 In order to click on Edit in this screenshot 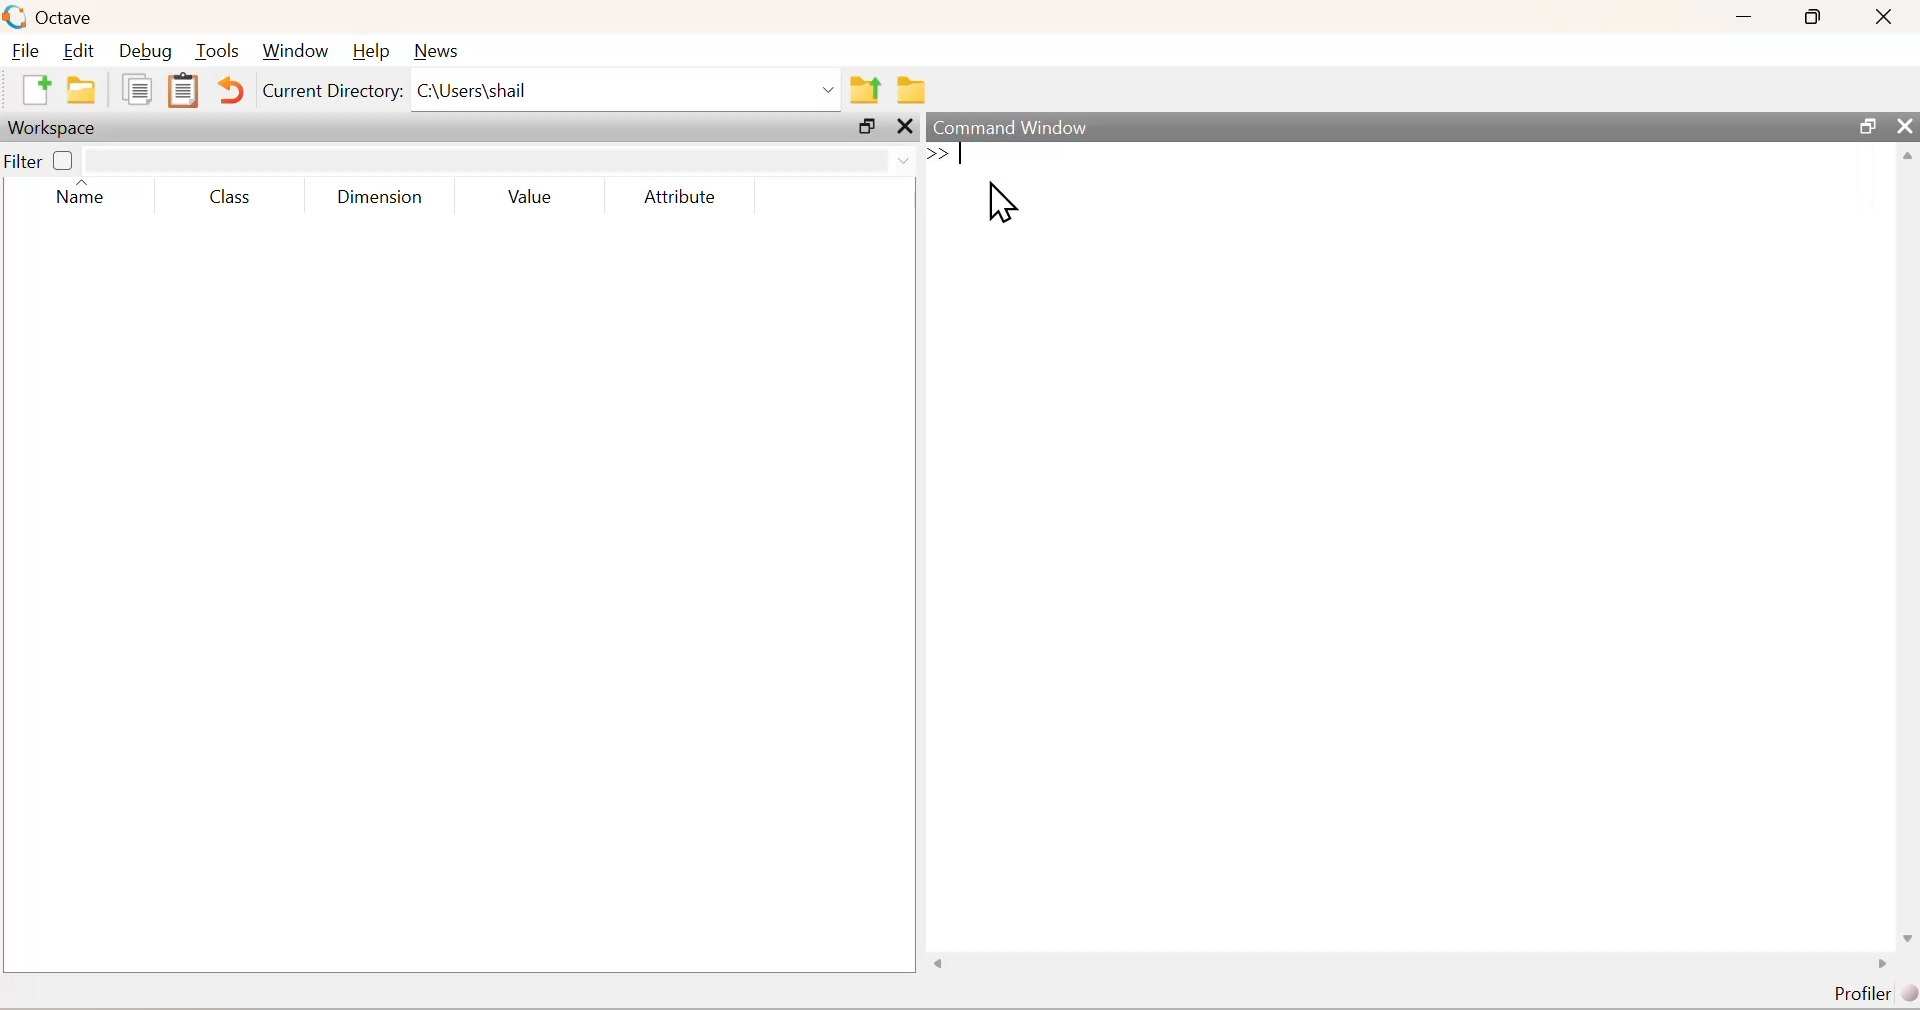, I will do `click(81, 51)`.